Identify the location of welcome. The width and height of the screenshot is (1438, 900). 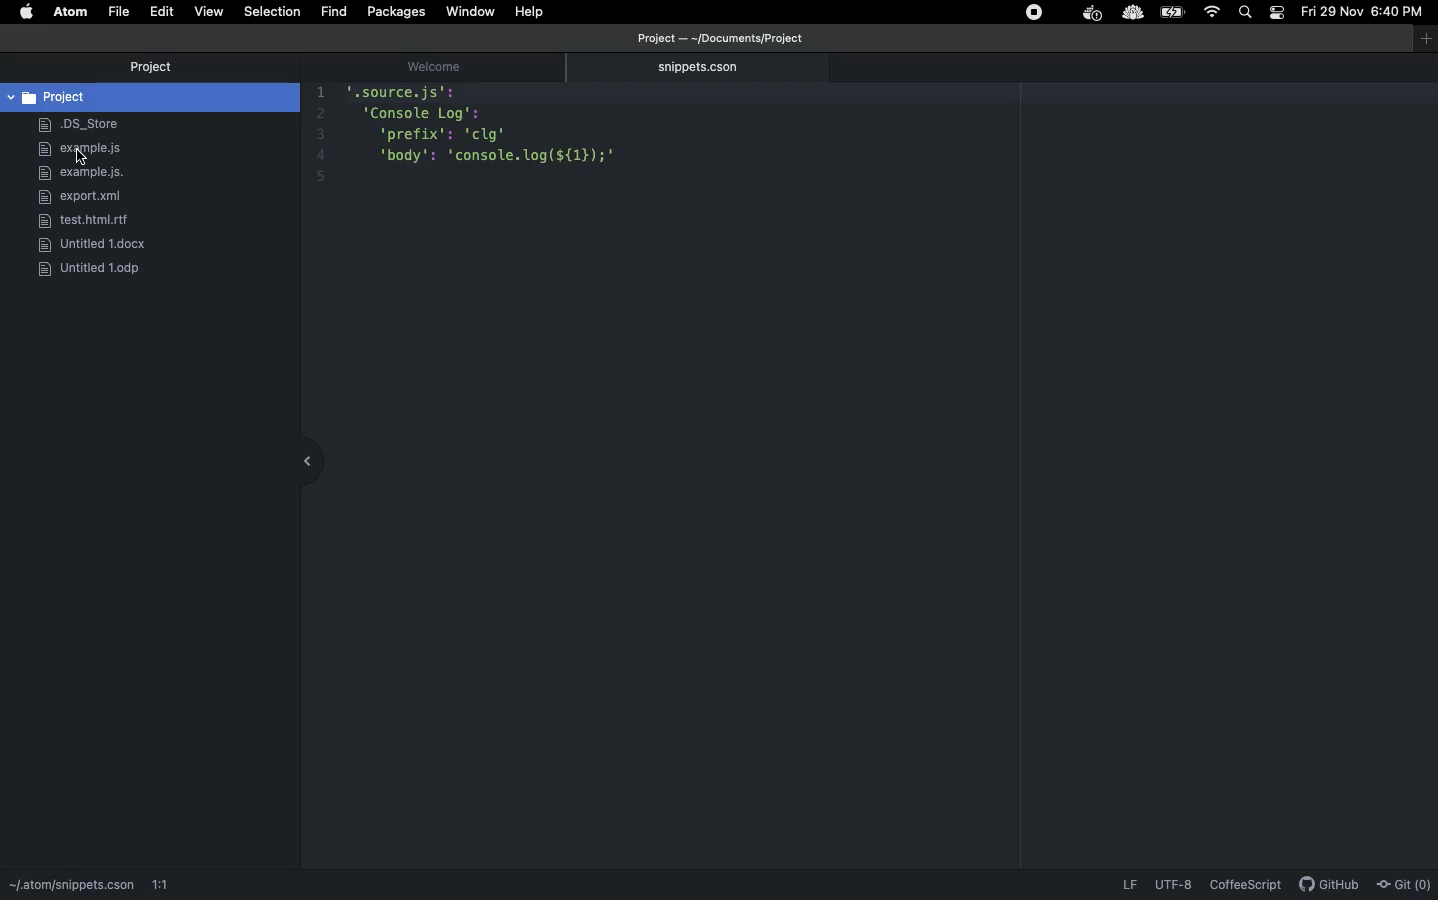
(448, 66).